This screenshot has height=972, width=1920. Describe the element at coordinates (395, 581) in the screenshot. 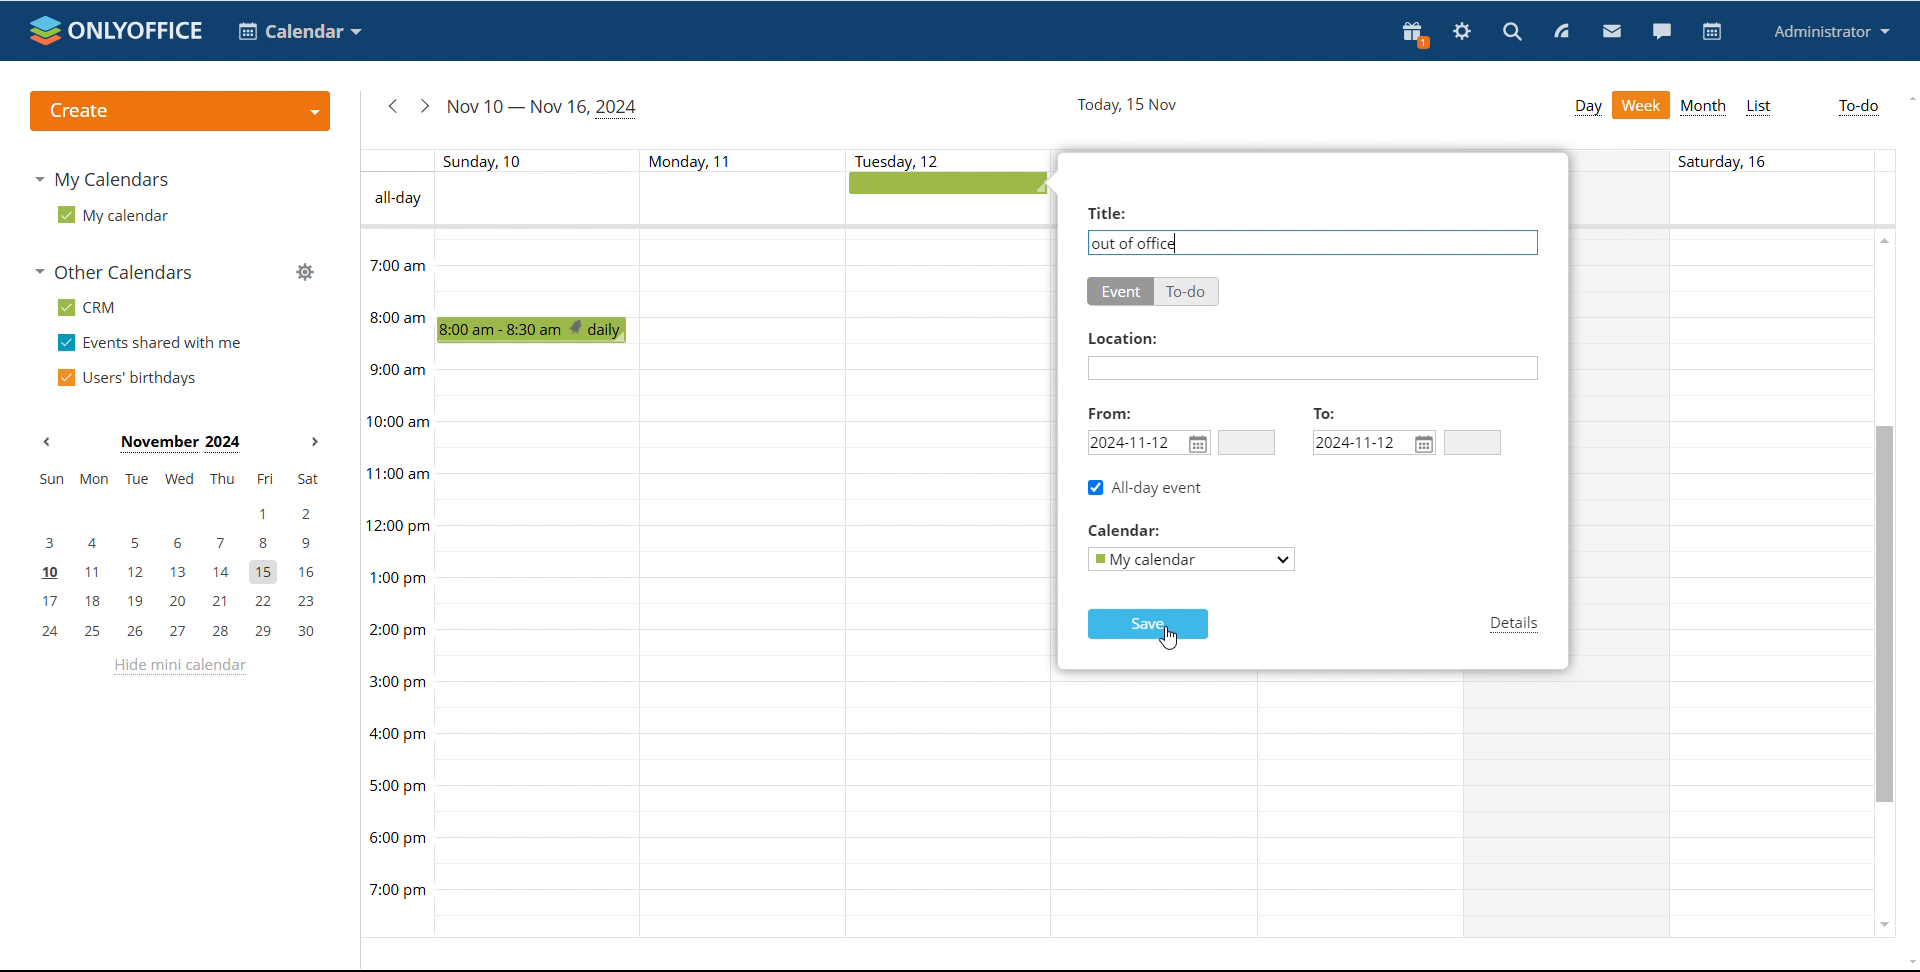

I see `timeline` at that location.